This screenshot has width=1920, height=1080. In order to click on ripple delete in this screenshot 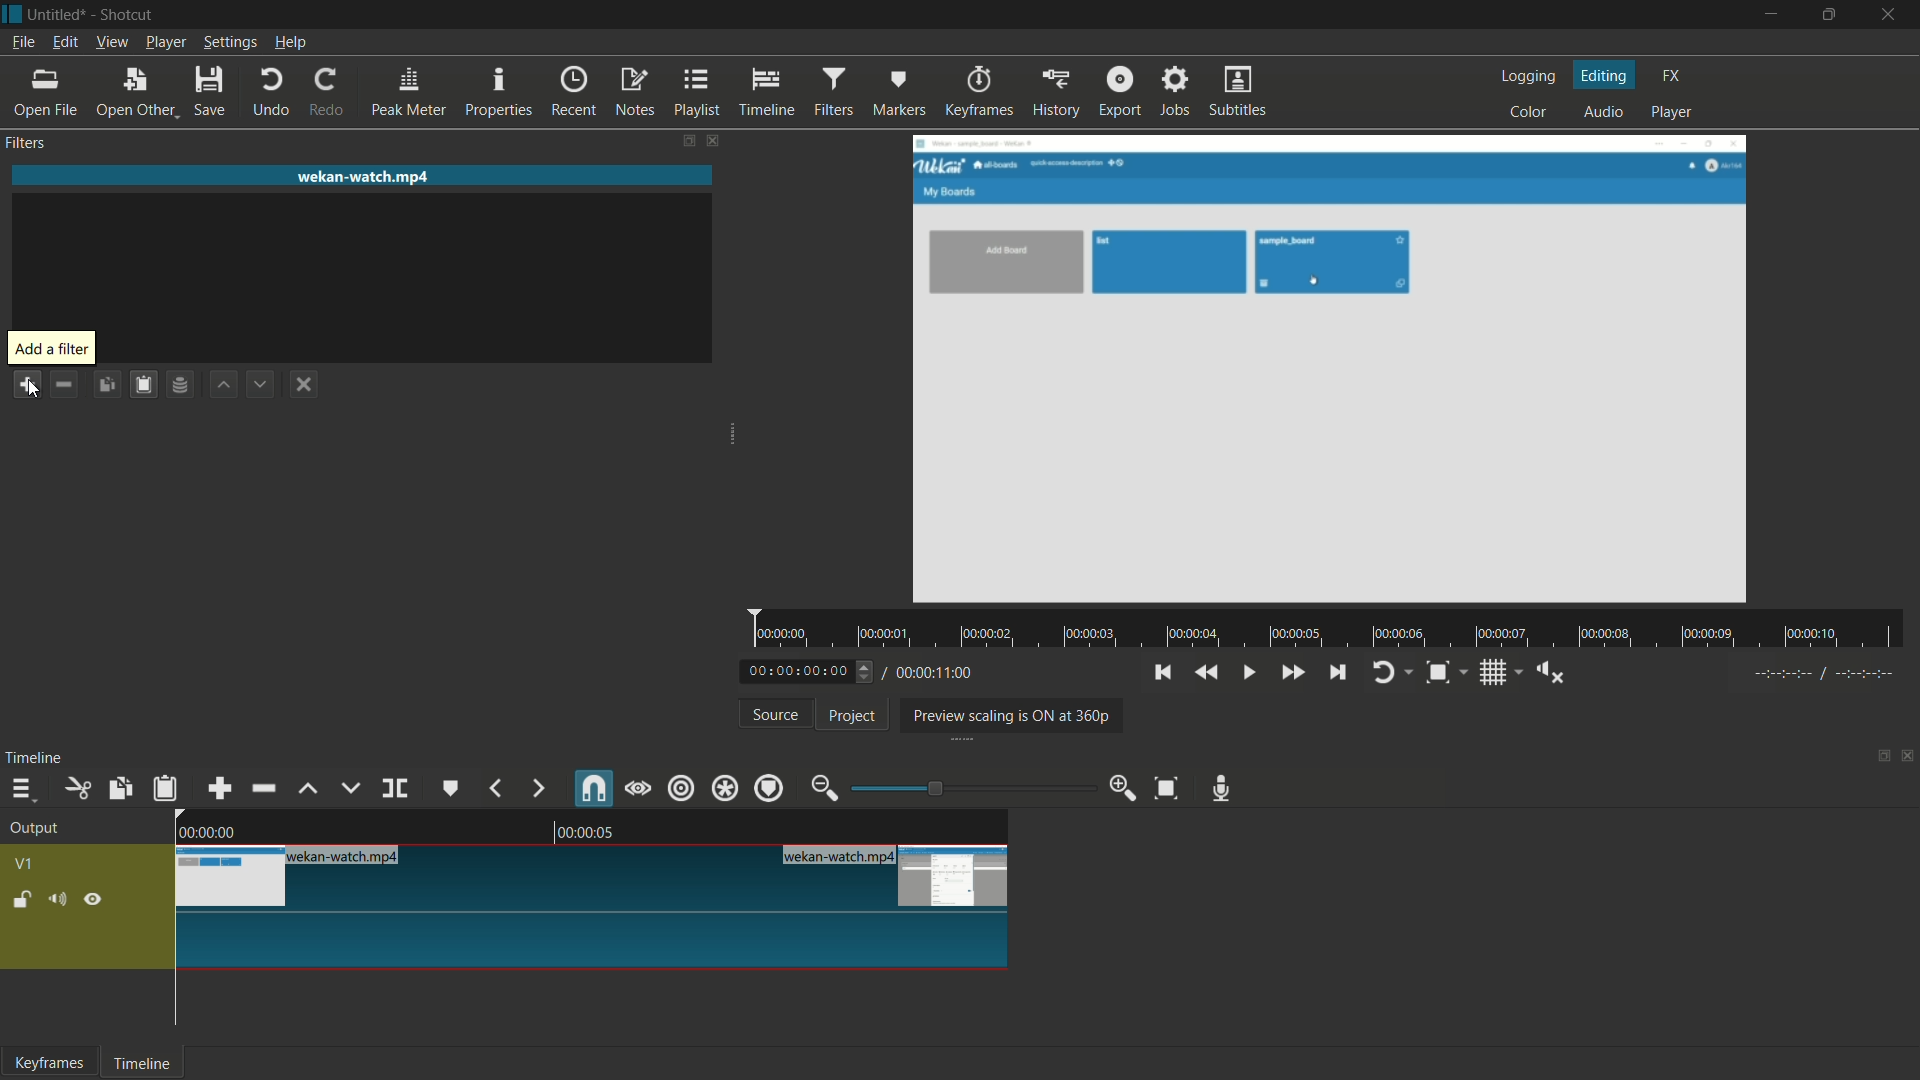, I will do `click(261, 788)`.